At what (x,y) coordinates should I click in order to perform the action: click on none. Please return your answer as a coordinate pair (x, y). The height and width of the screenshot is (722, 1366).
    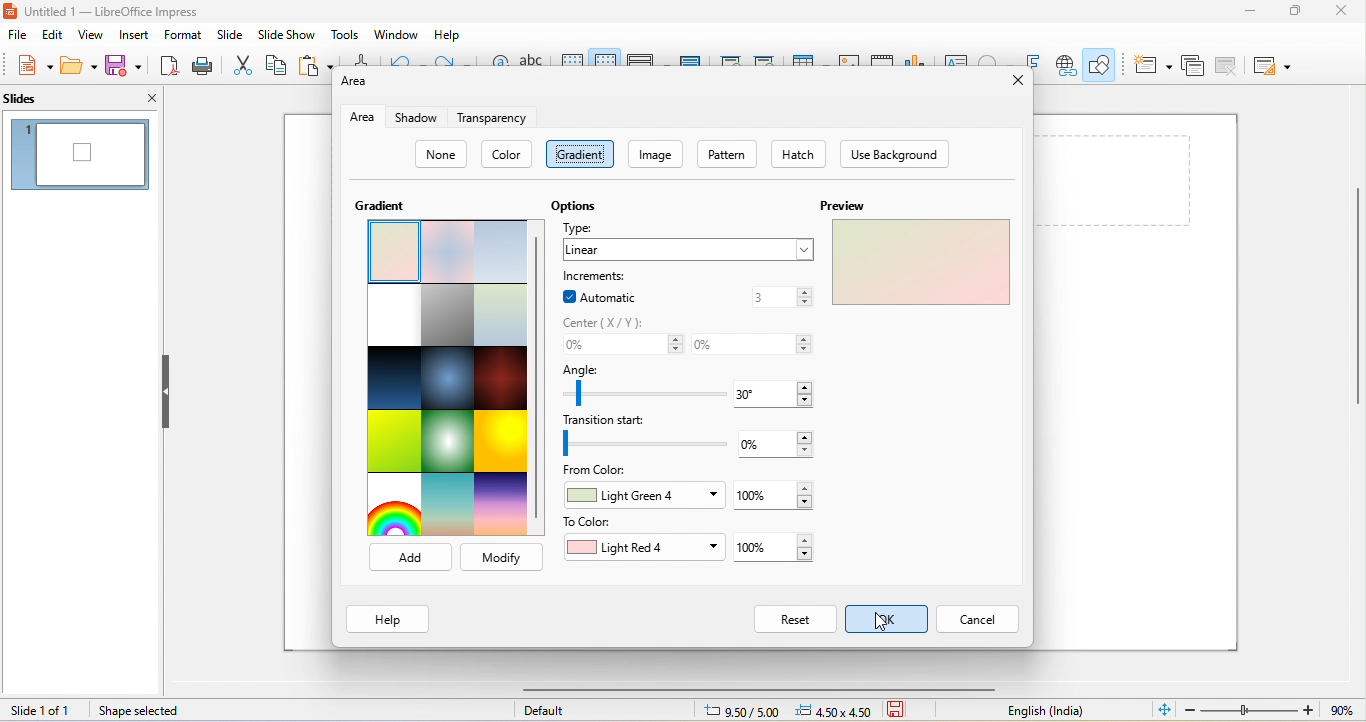
    Looking at the image, I should click on (444, 156).